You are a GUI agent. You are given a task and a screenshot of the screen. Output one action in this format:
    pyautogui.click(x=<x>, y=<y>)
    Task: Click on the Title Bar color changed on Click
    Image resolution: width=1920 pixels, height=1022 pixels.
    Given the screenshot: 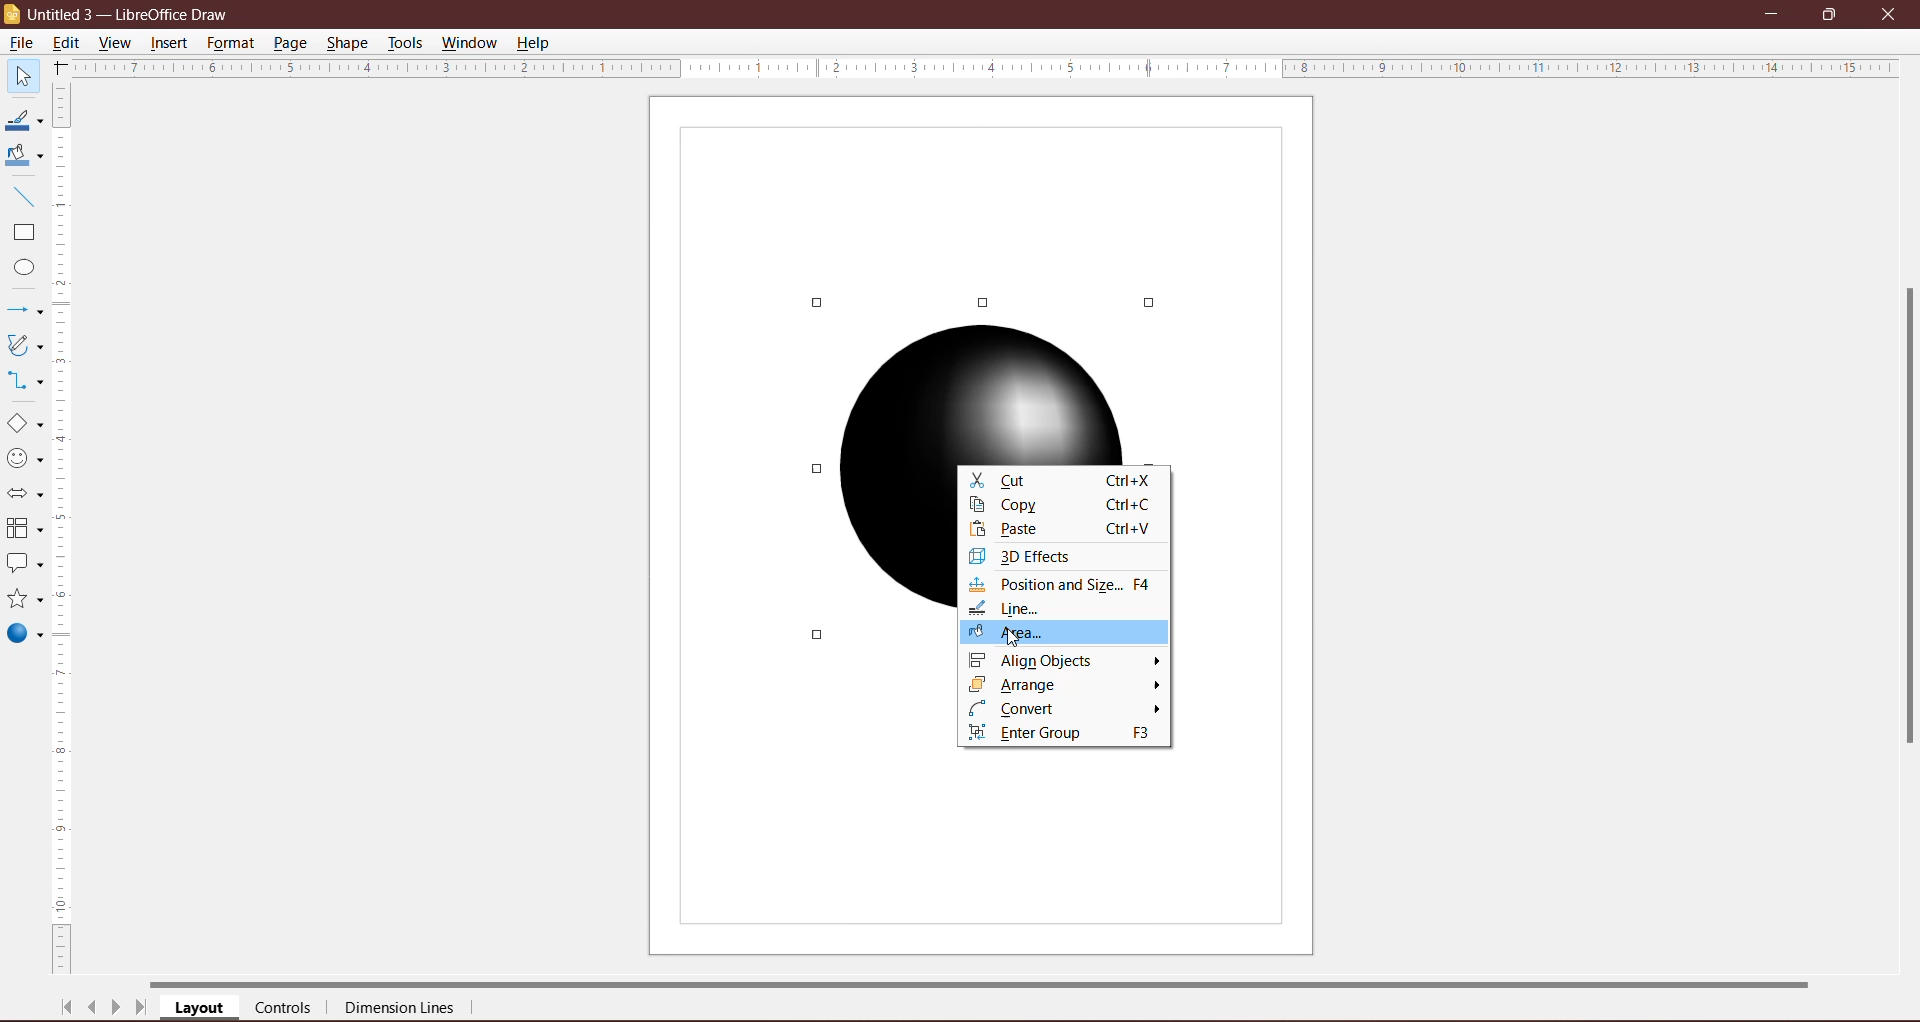 What is the action you would take?
    pyautogui.click(x=986, y=13)
    